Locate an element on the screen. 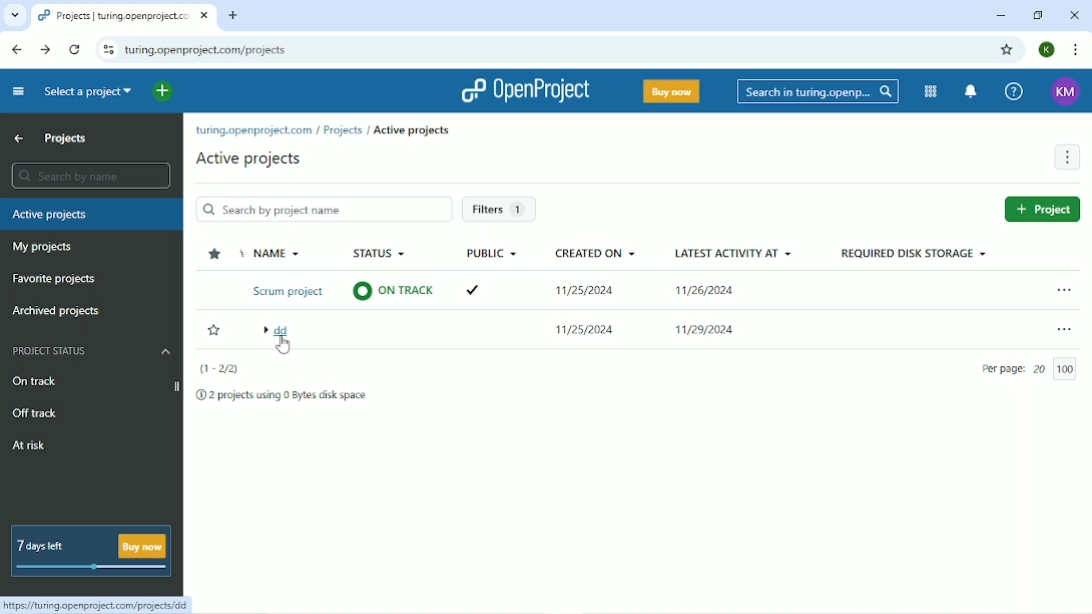 Image resolution: width=1092 pixels, height=614 pixels. Required disk storage is located at coordinates (913, 254).